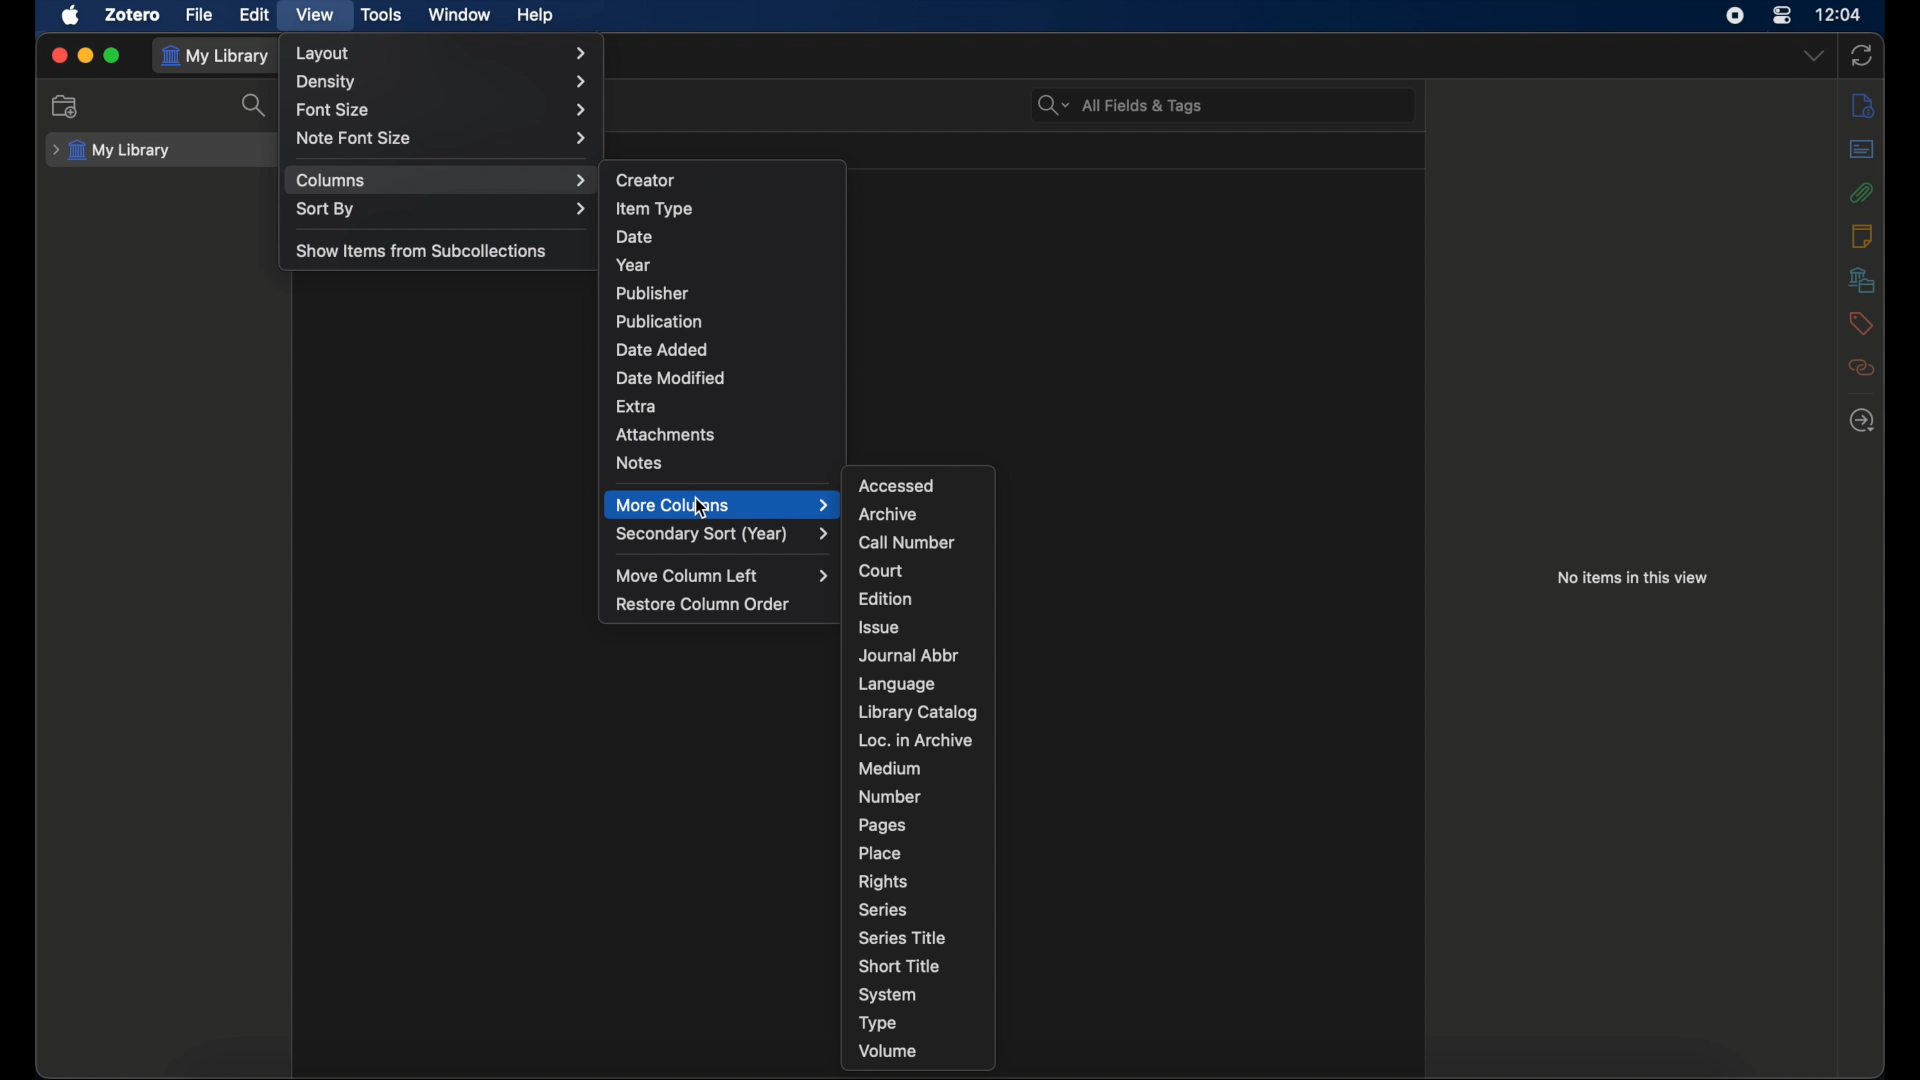 This screenshot has width=1920, height=1080. Describe the element at coordinates (671, 378) in the screenshot. I see `date modified` at that location.